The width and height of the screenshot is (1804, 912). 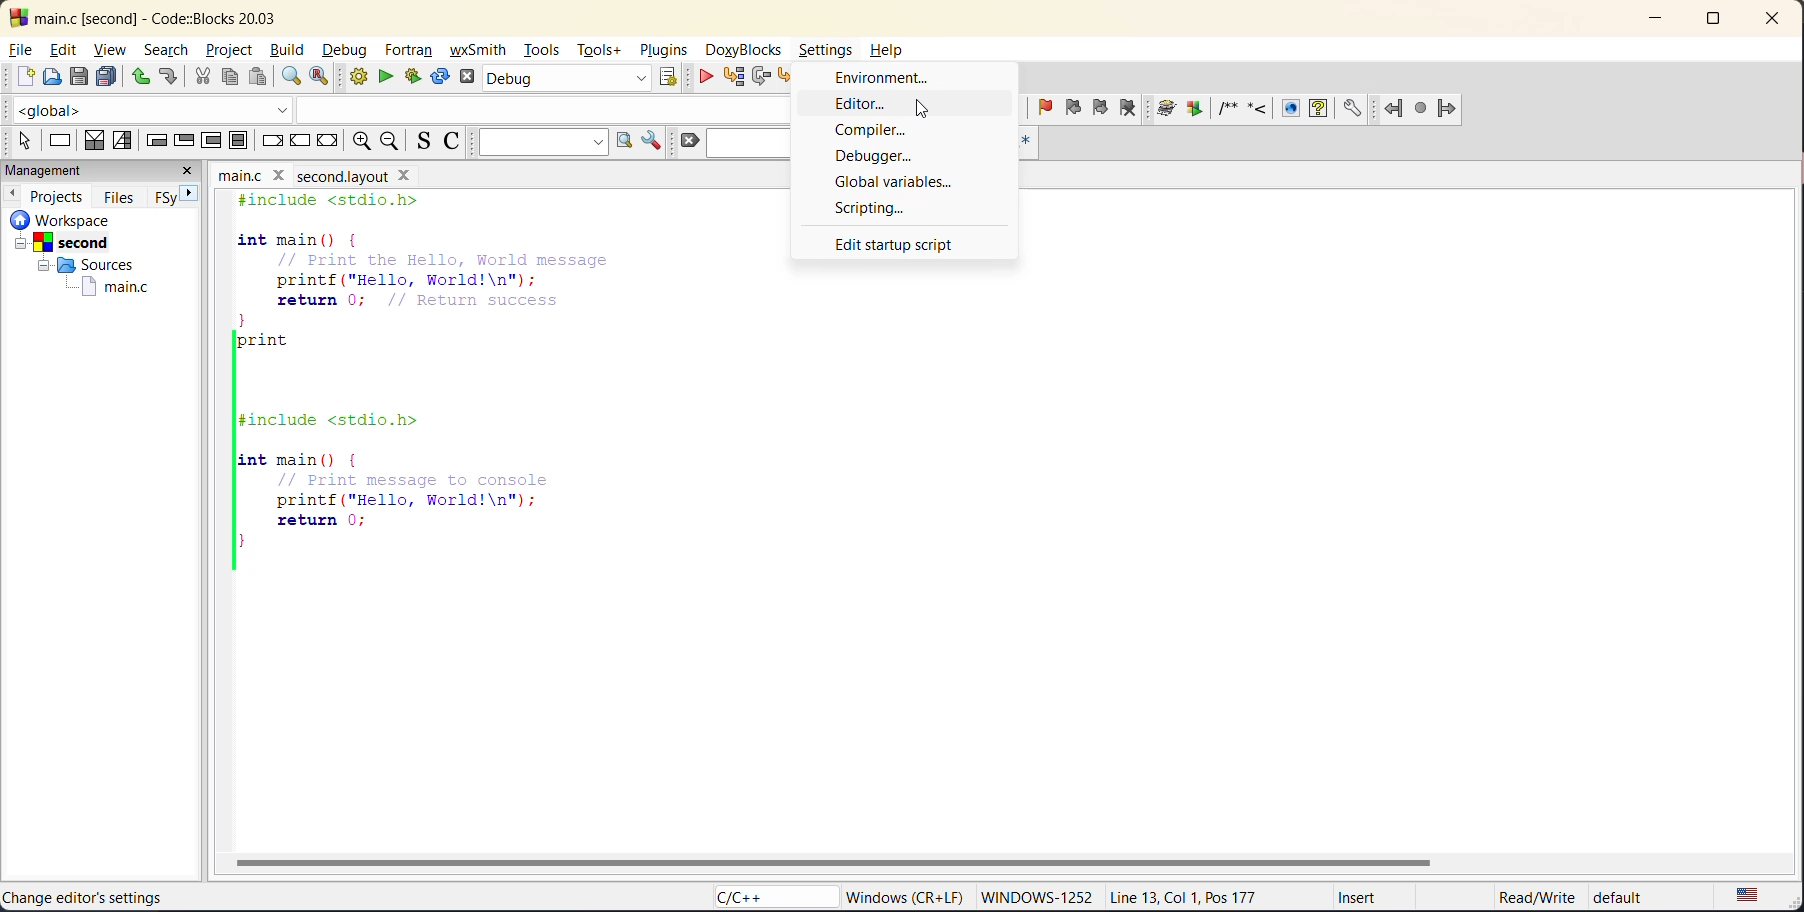 What do you see at coordinates (23, 50) in the screenshot?
I see `file` at bounding box center [23, 50].